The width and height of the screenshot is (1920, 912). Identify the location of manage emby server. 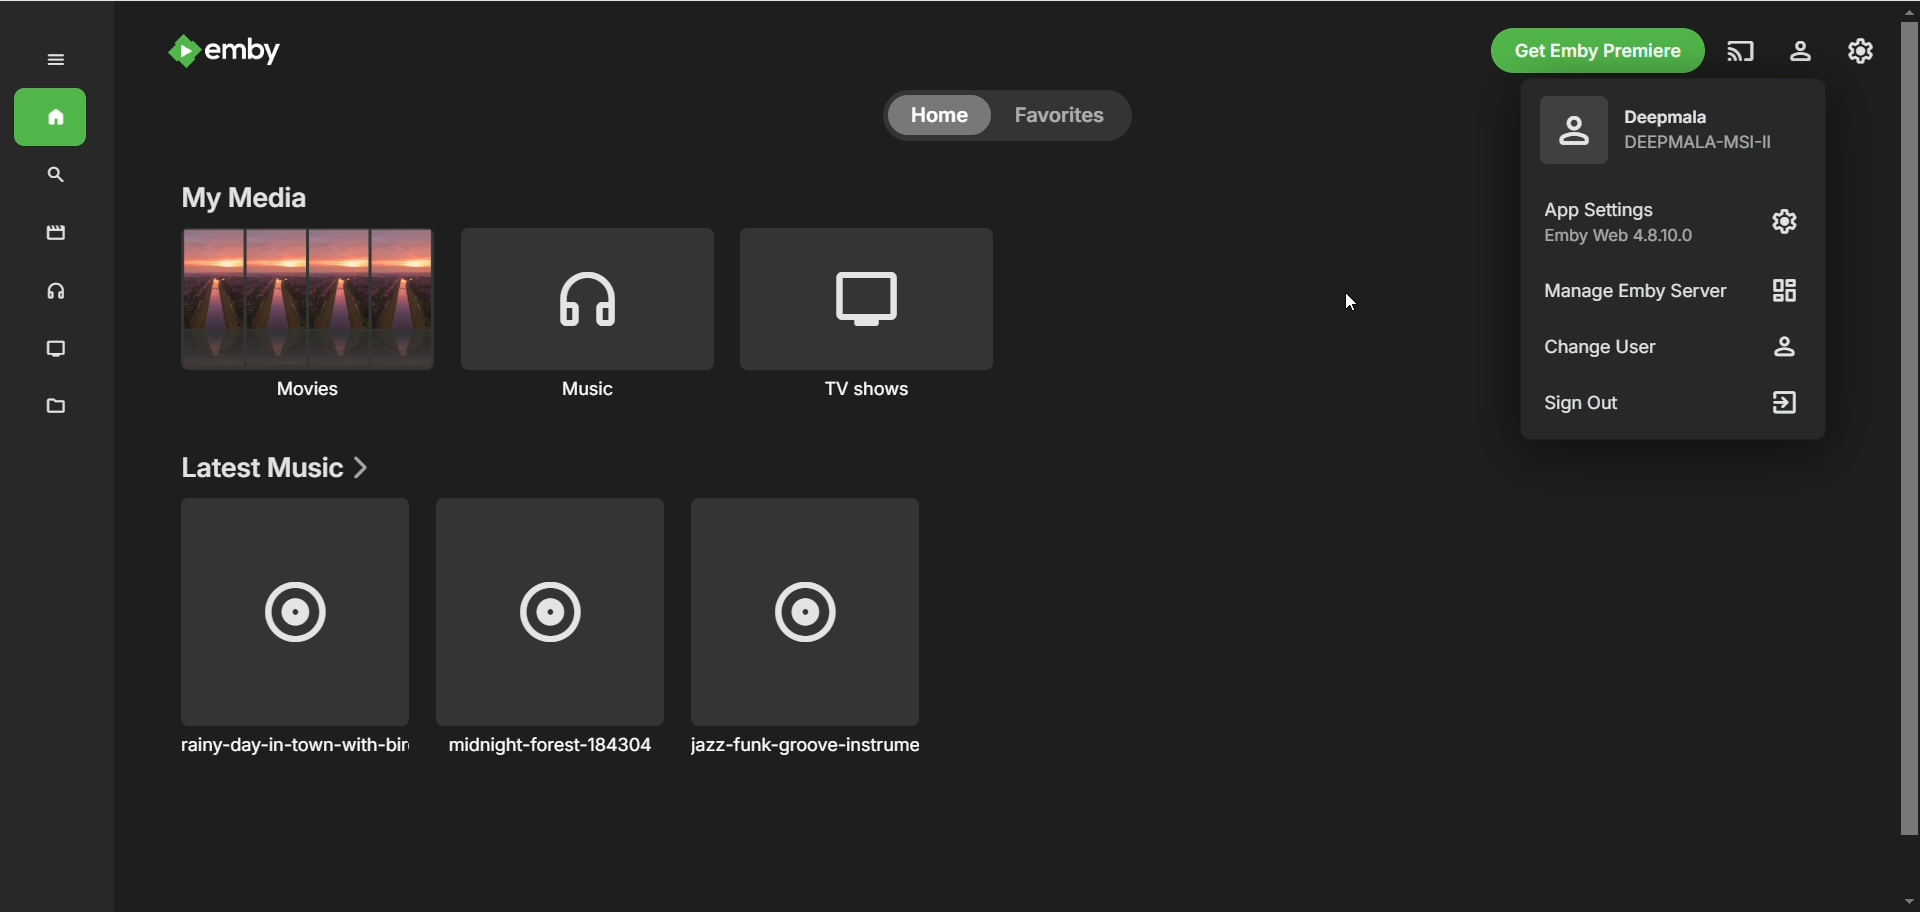
(1803, 51).